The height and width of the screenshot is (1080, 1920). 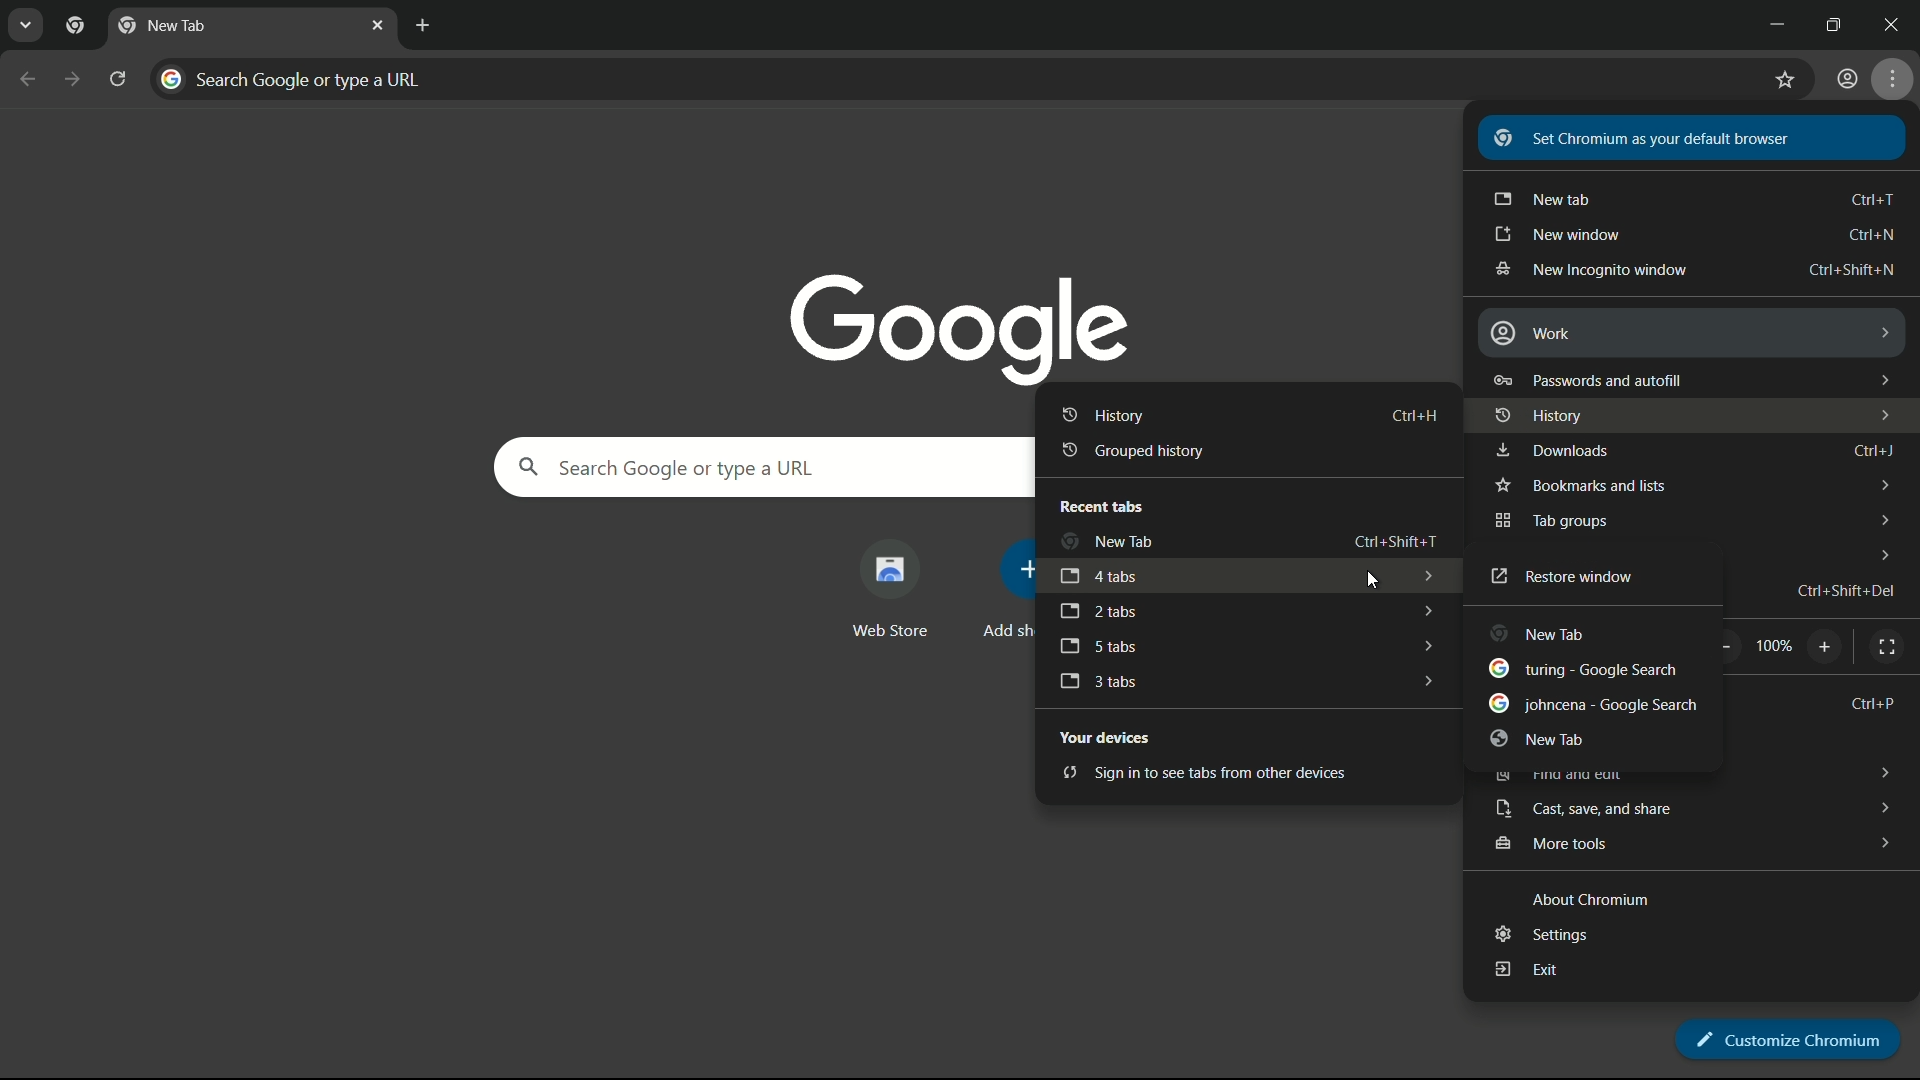 I want to click on add more shortcut, so click(x=1006, y=591).